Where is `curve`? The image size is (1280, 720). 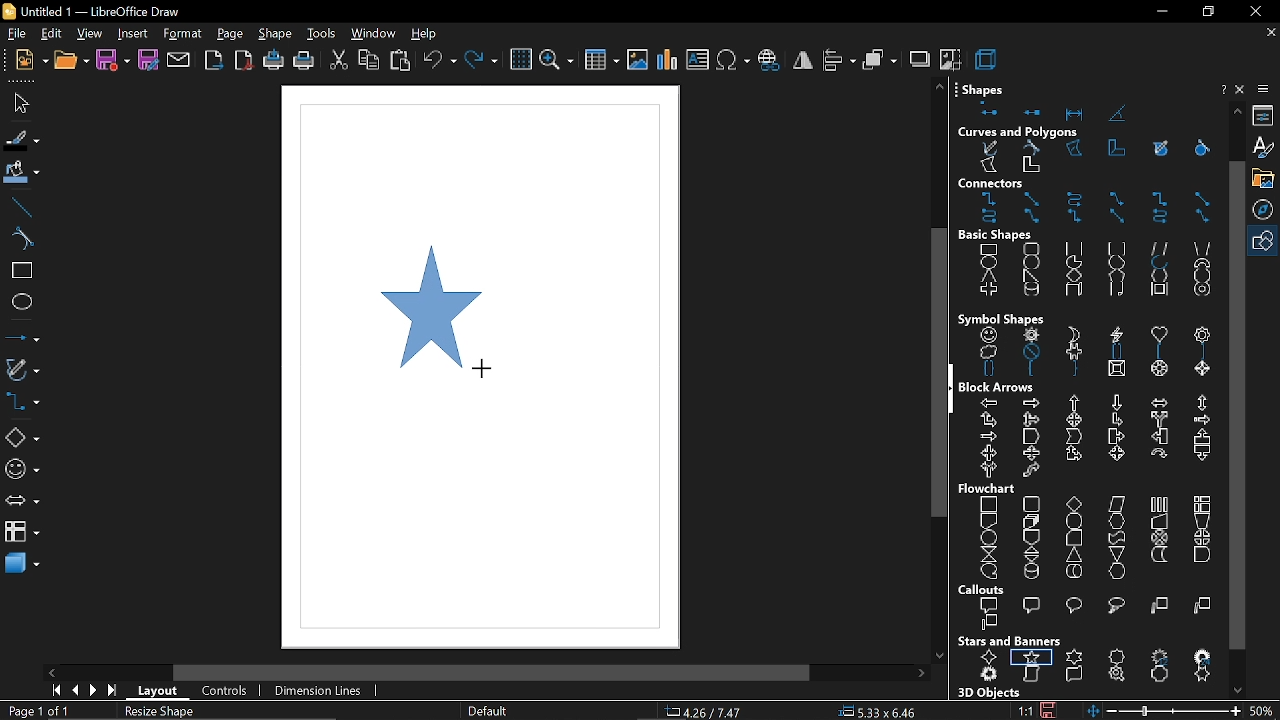
curve is located at coordinates (18, 238).